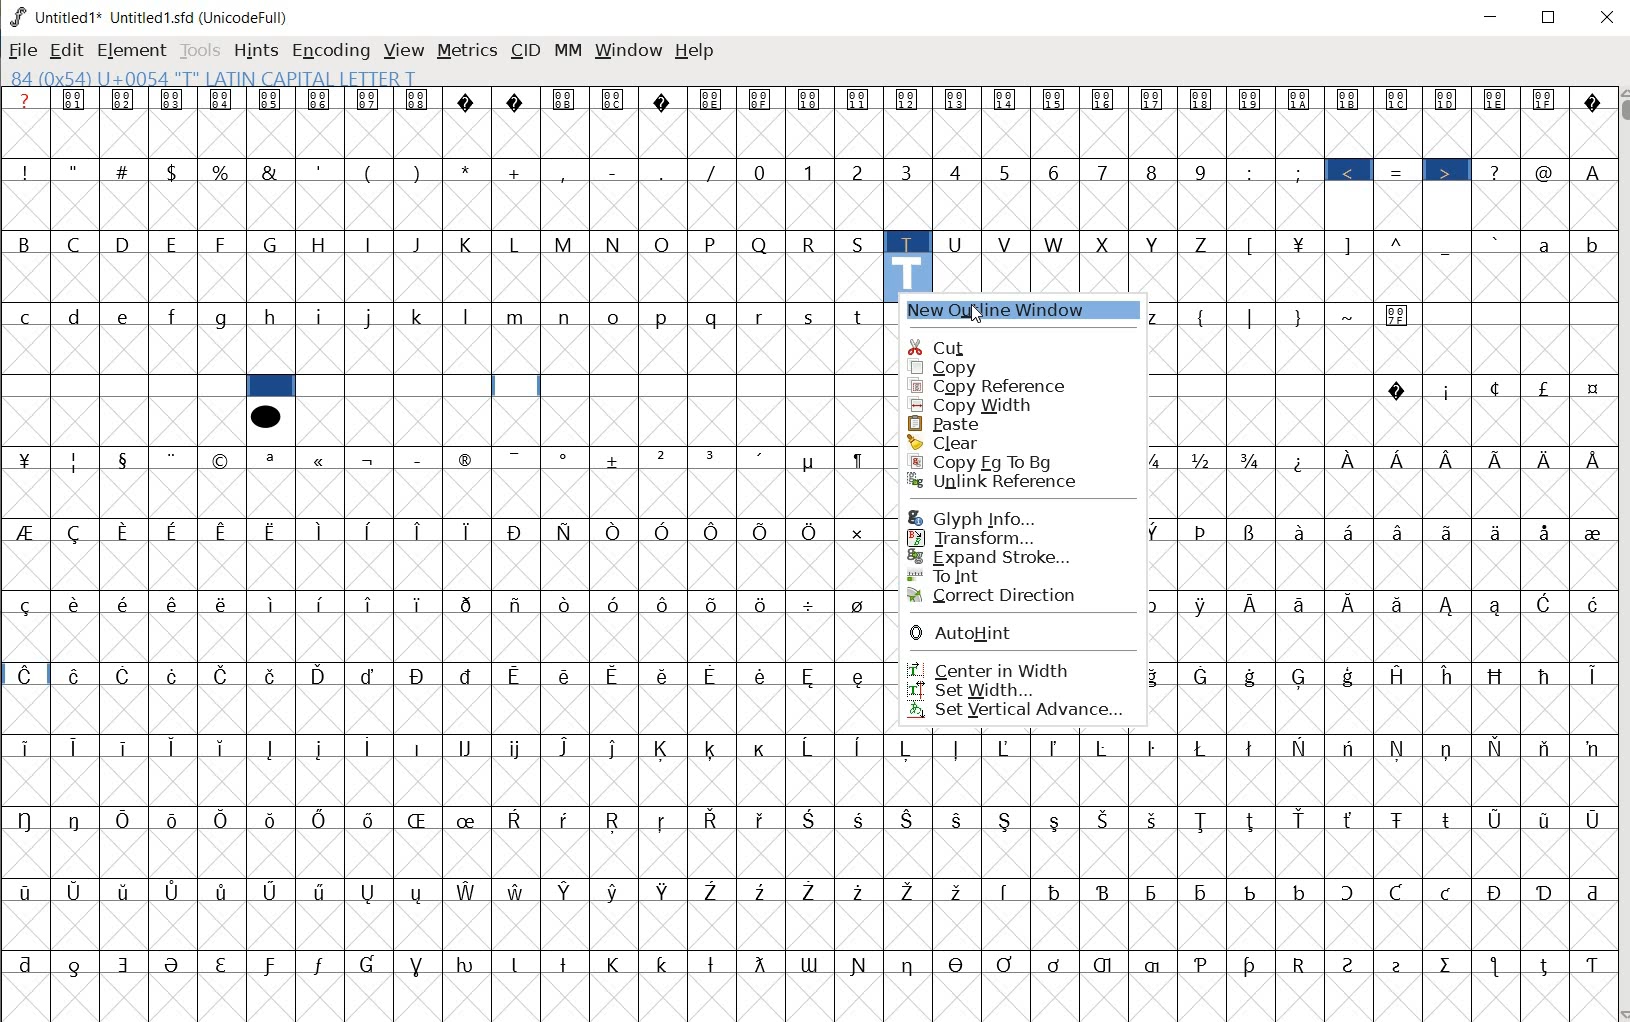 This screenshot has height=1022, width=1630. Describe the element at coordinates (174, 173) in the screenshot. I see `$` at that location.